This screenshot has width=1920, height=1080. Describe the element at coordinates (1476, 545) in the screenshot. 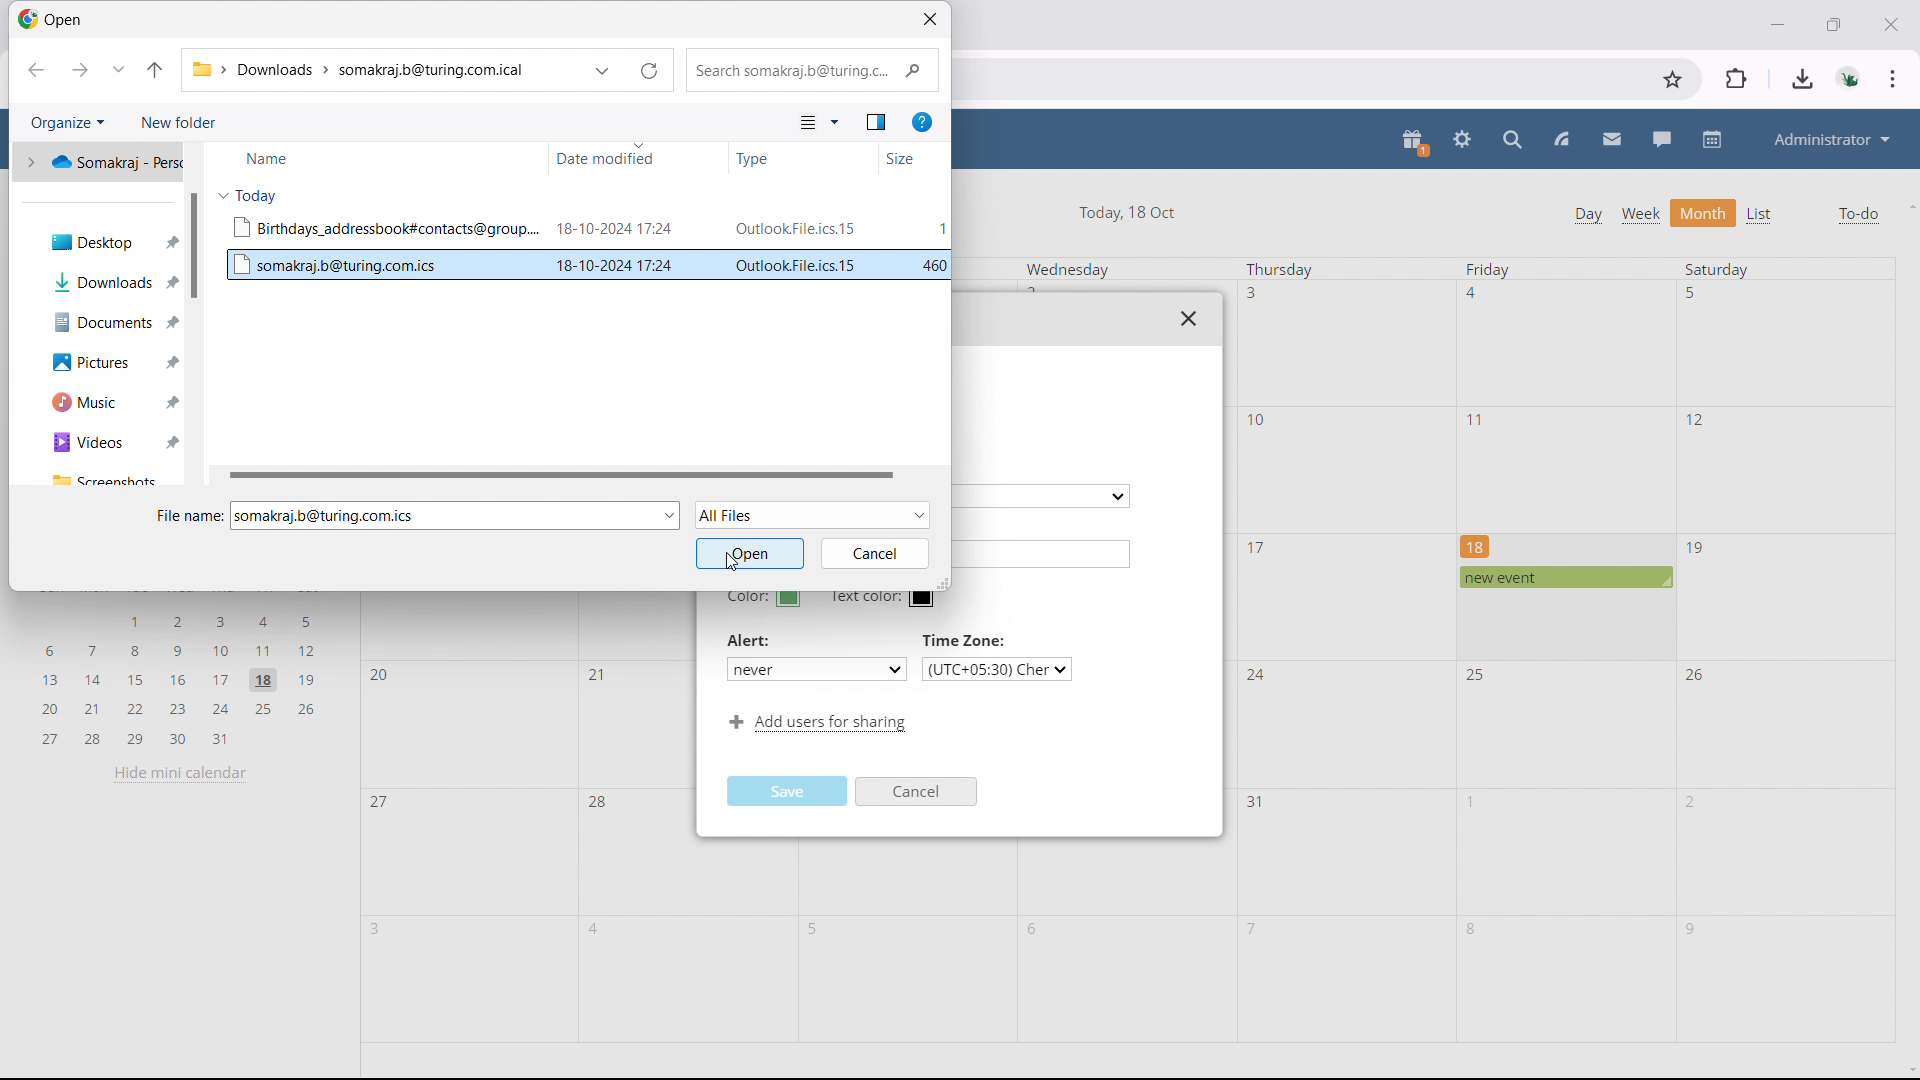

I see `18` at that location.